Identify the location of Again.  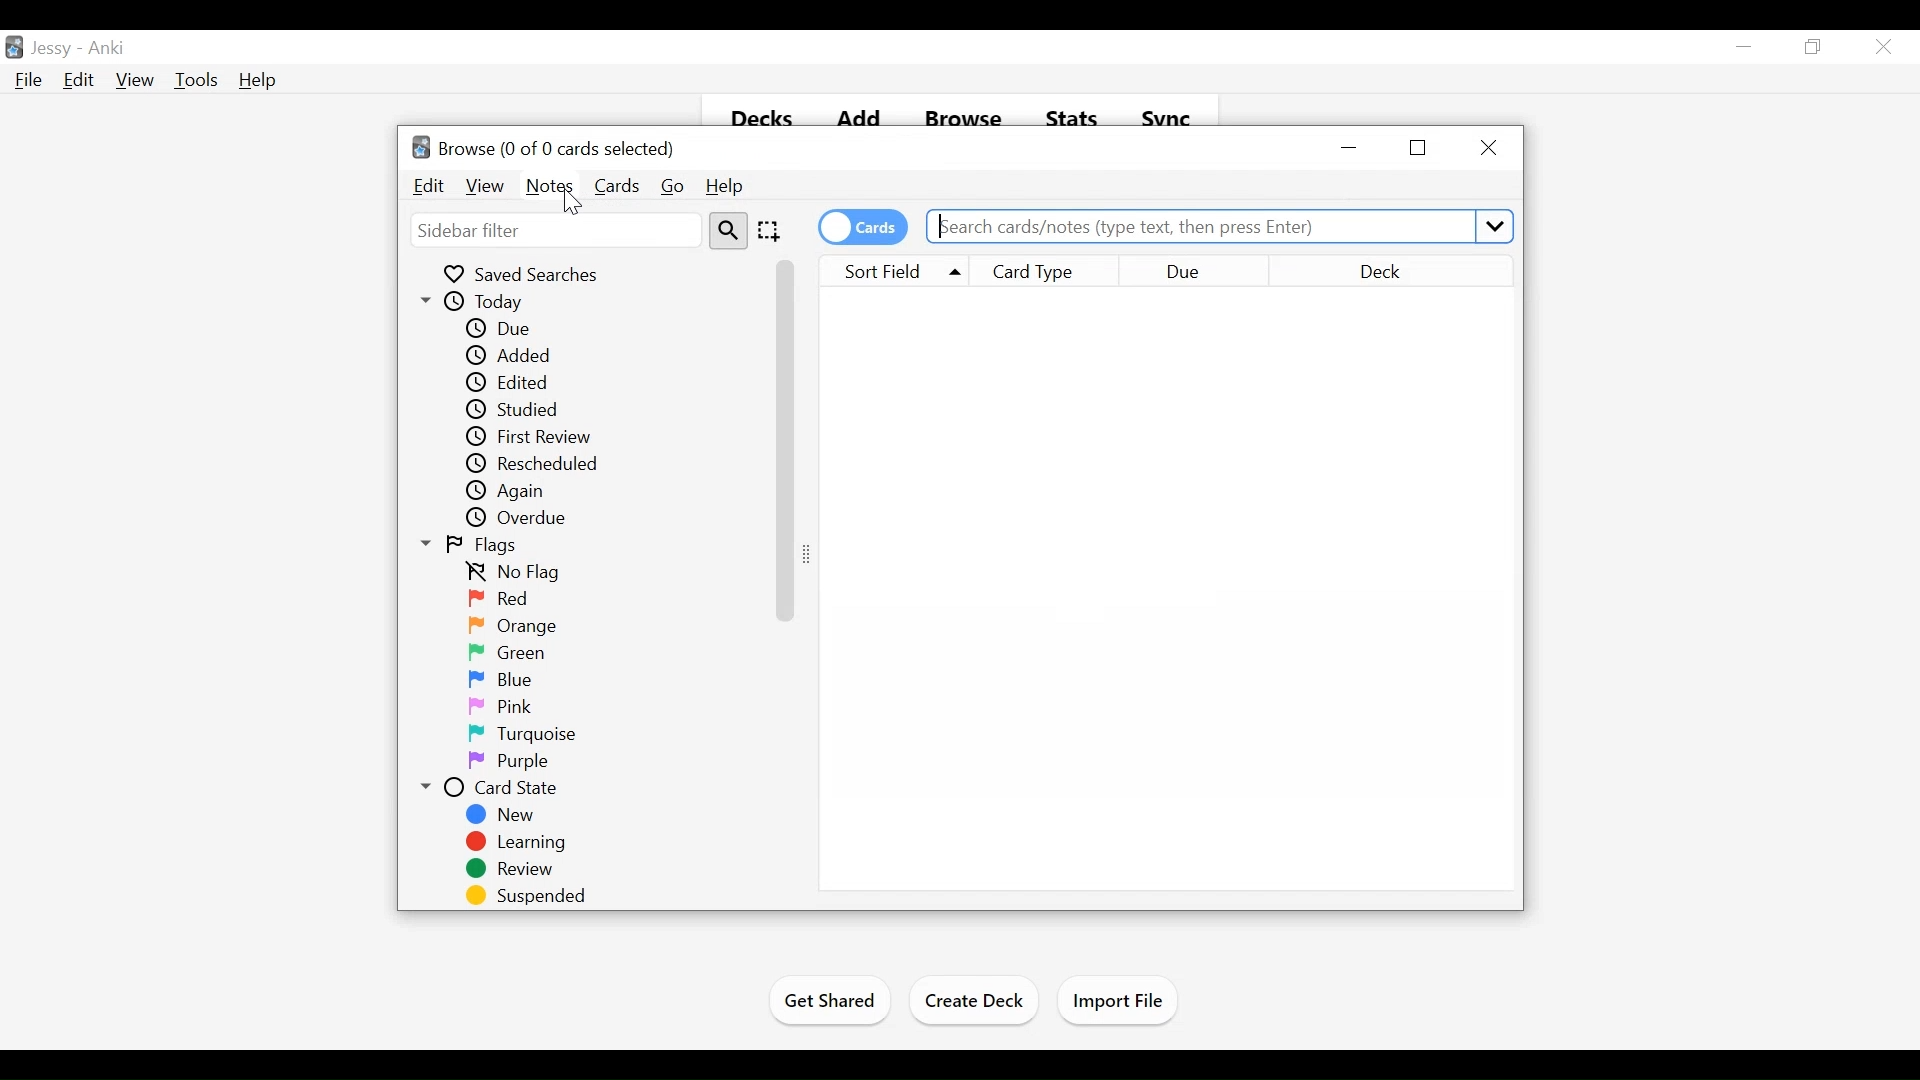
(506, 492).